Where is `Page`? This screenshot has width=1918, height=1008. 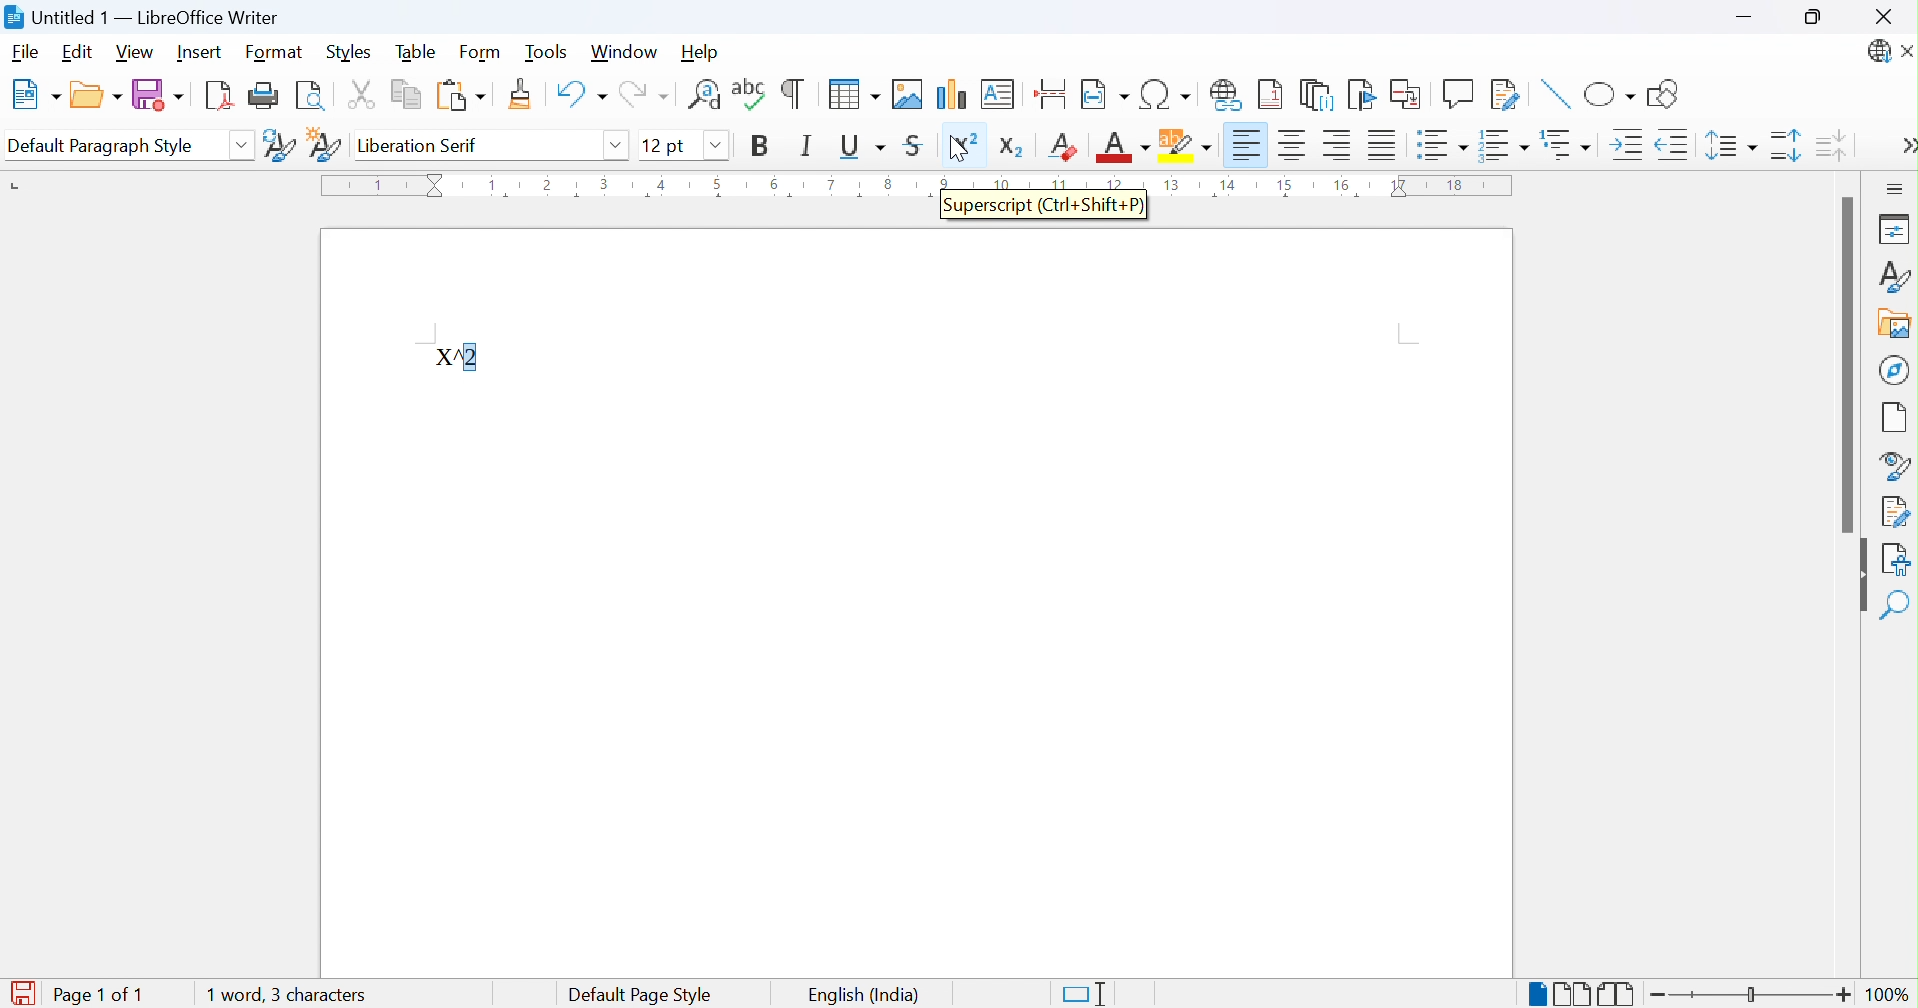
Page is located at coordinates (1894, 418).